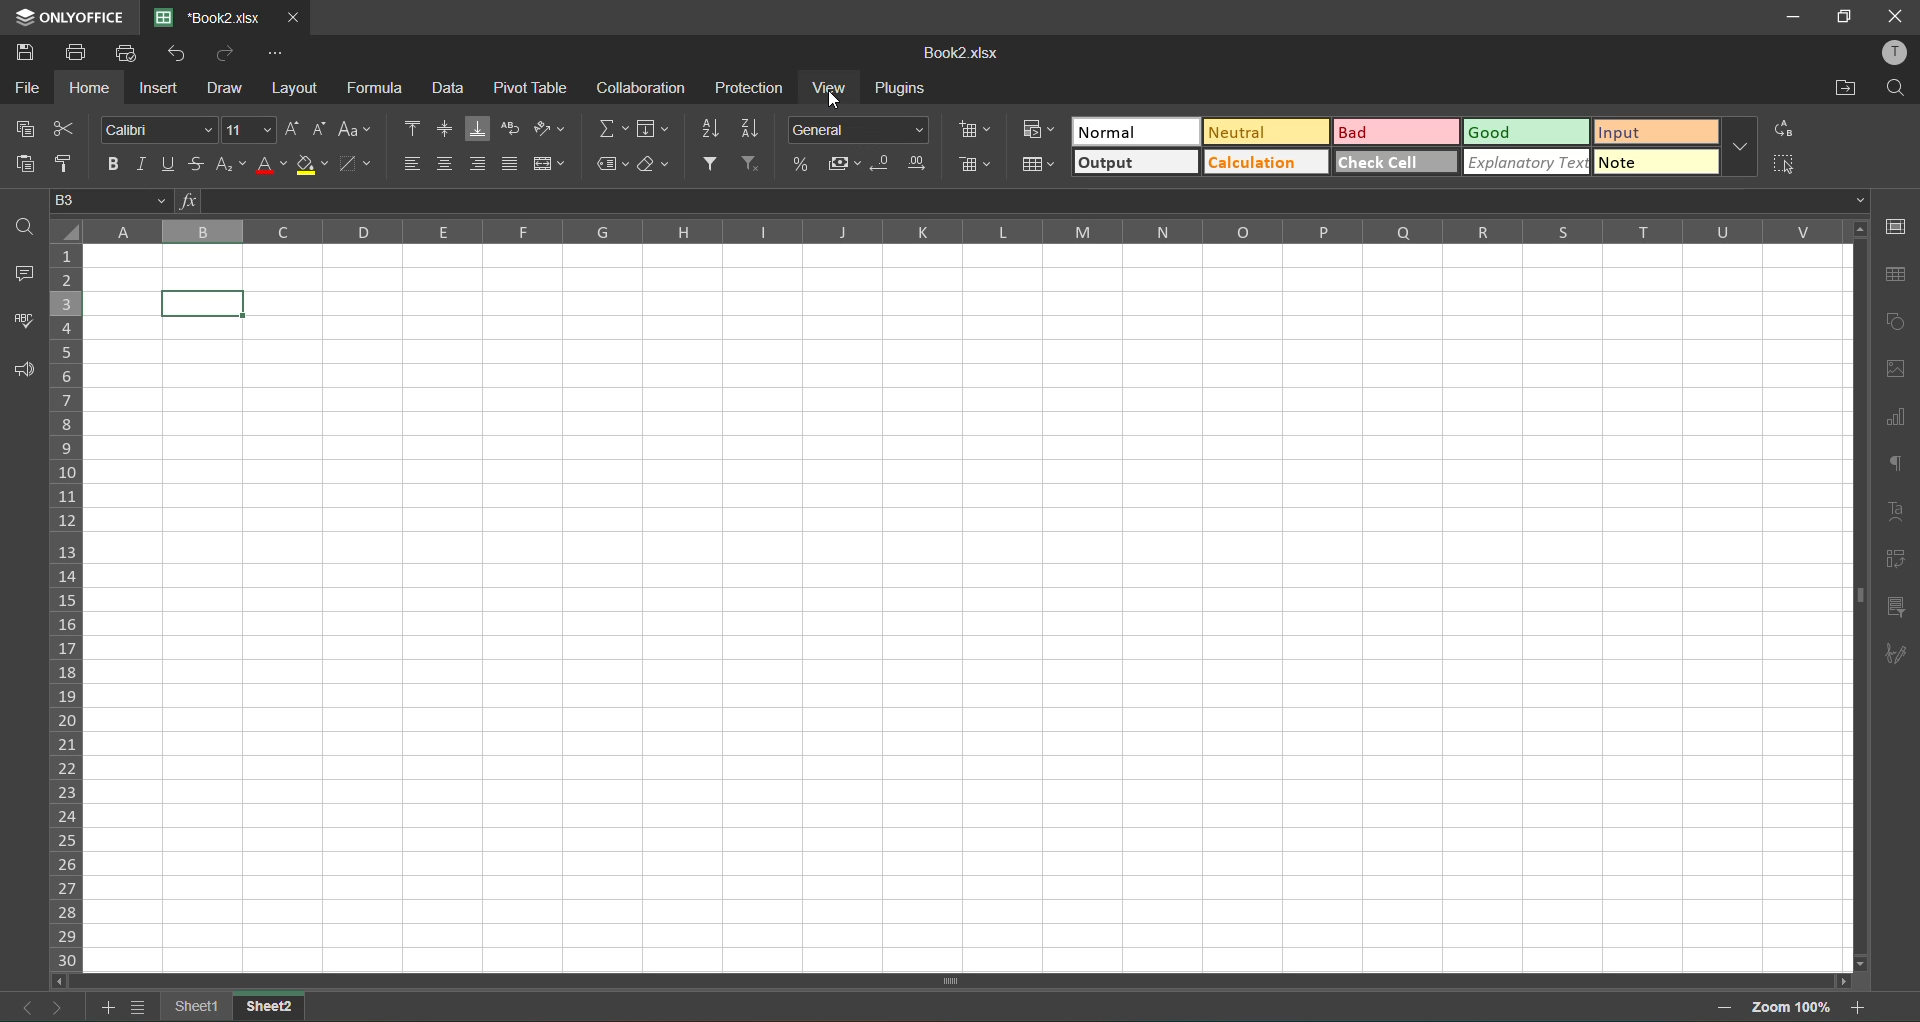 The image size is (1920, 1022). What do you see at coordinates (1896, 321) in the screenshot?
I see `shapes` at bounding box center [1896, 321].